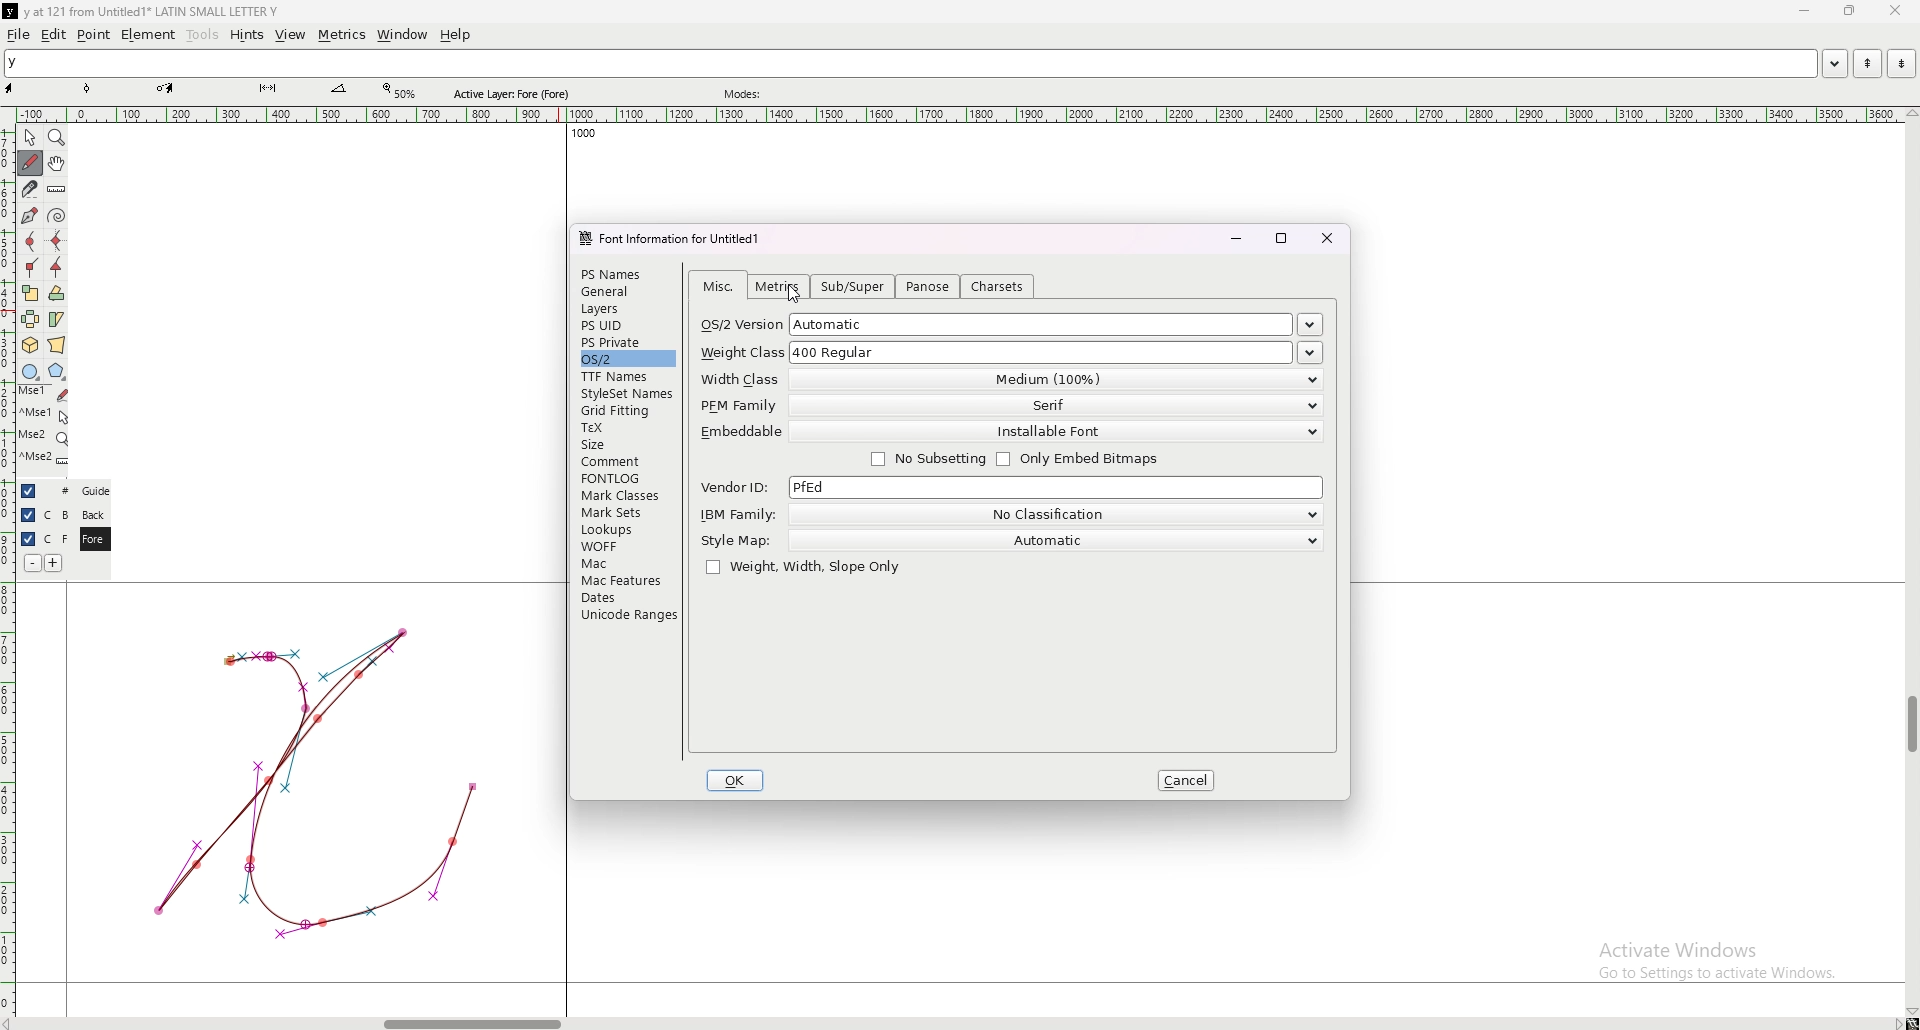  I want to click on polygon or star, so click(57, 372).